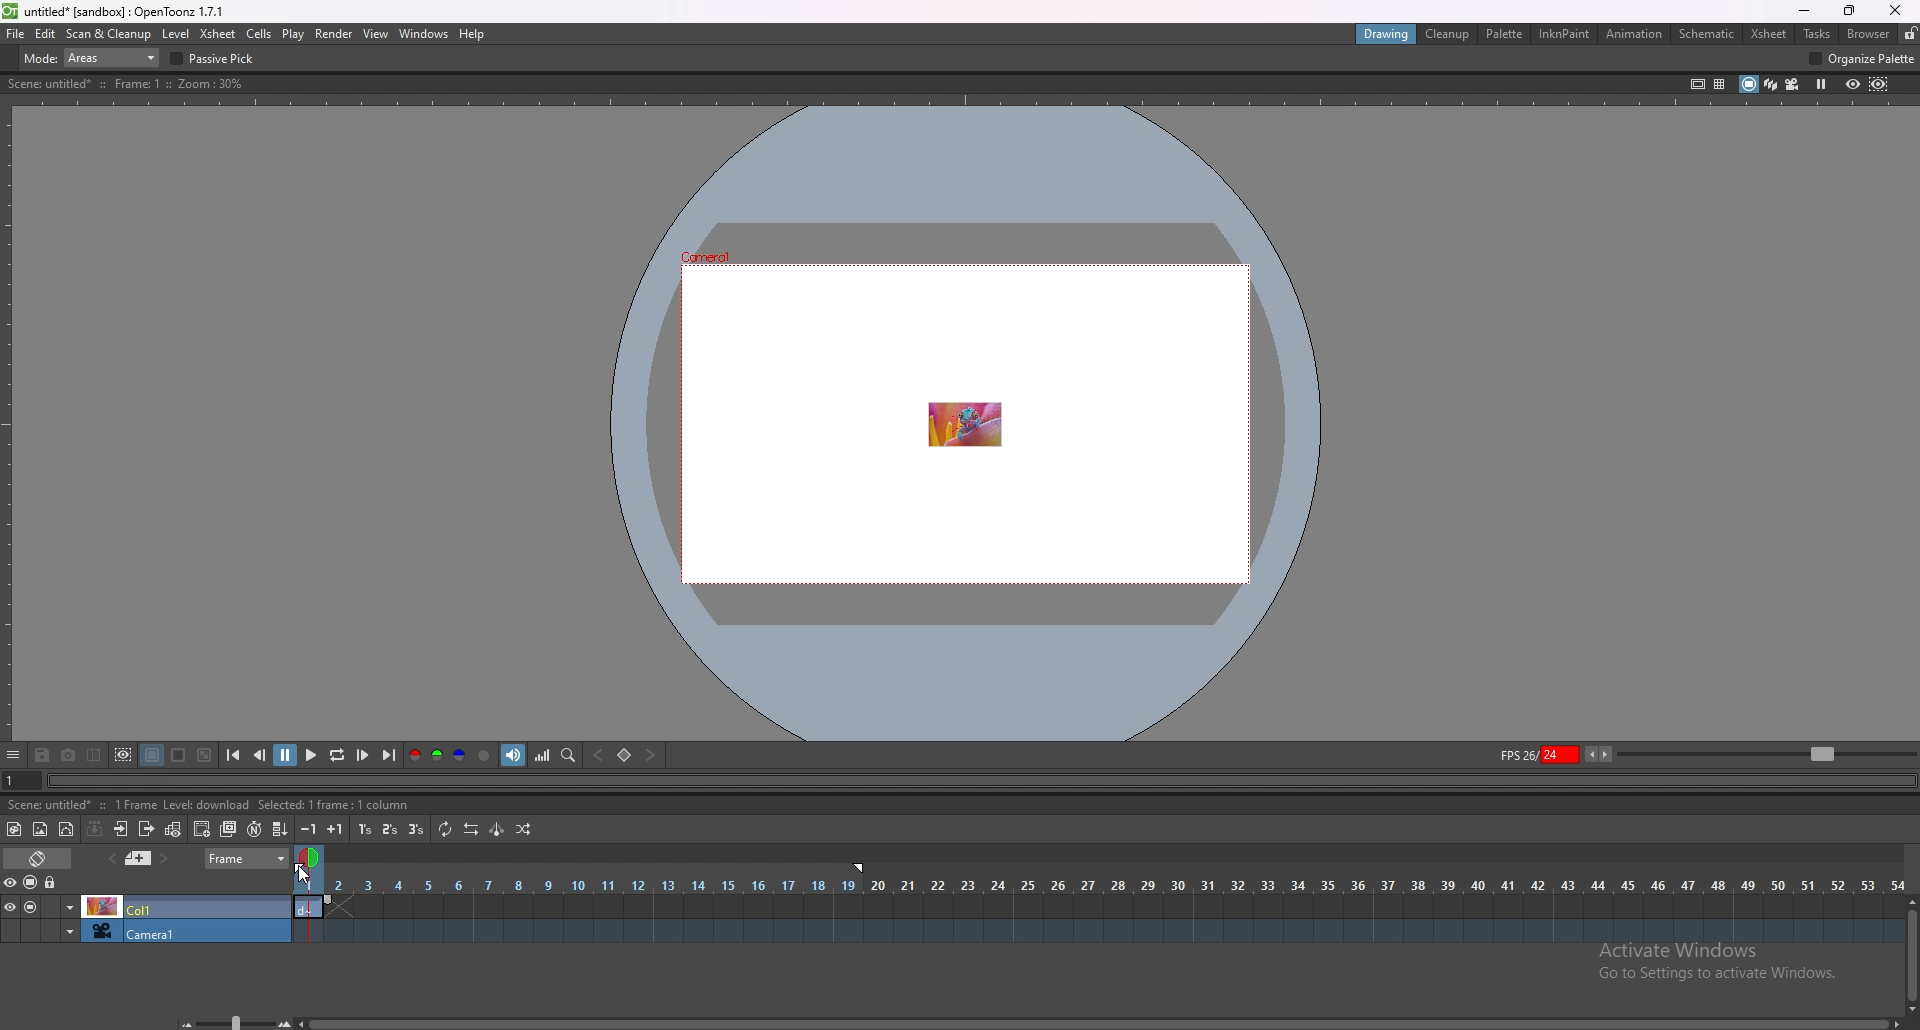  What do you see at coordinates (1853, 84) in the screenshot?
I see `preview` at bounding box center [1853, 84].